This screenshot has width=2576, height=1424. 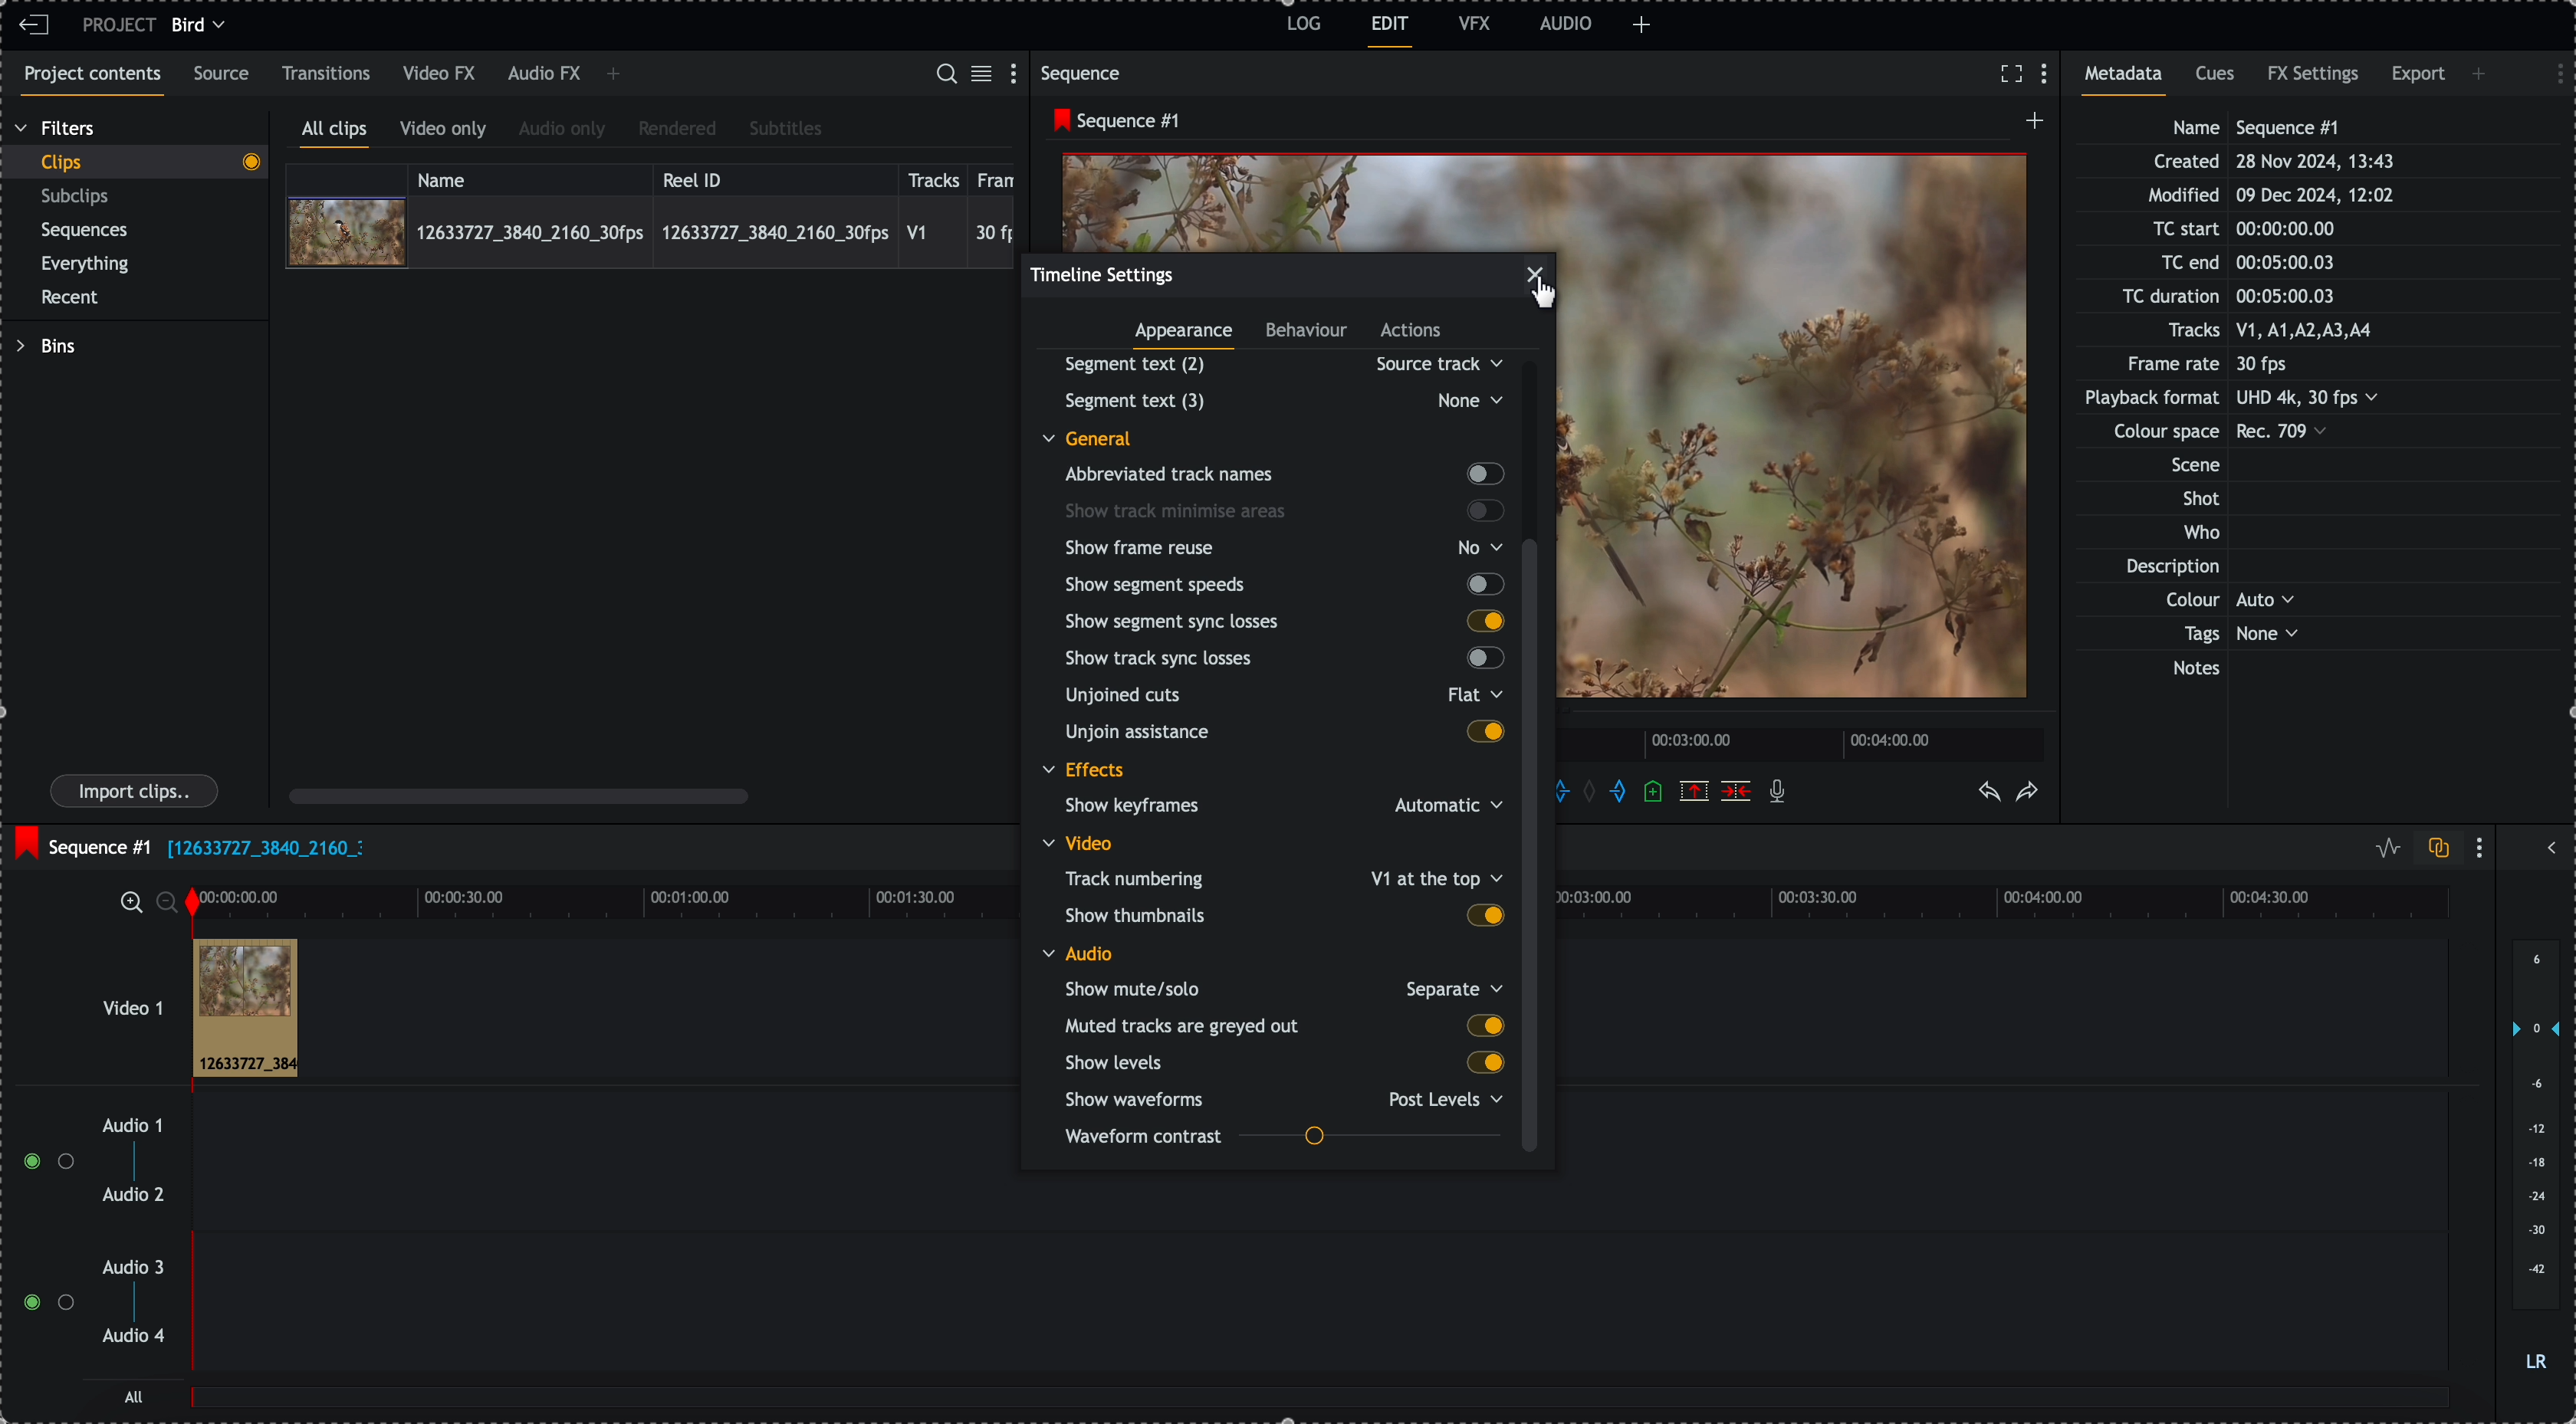 I want to click on frame, so click(x=1000, y=177).